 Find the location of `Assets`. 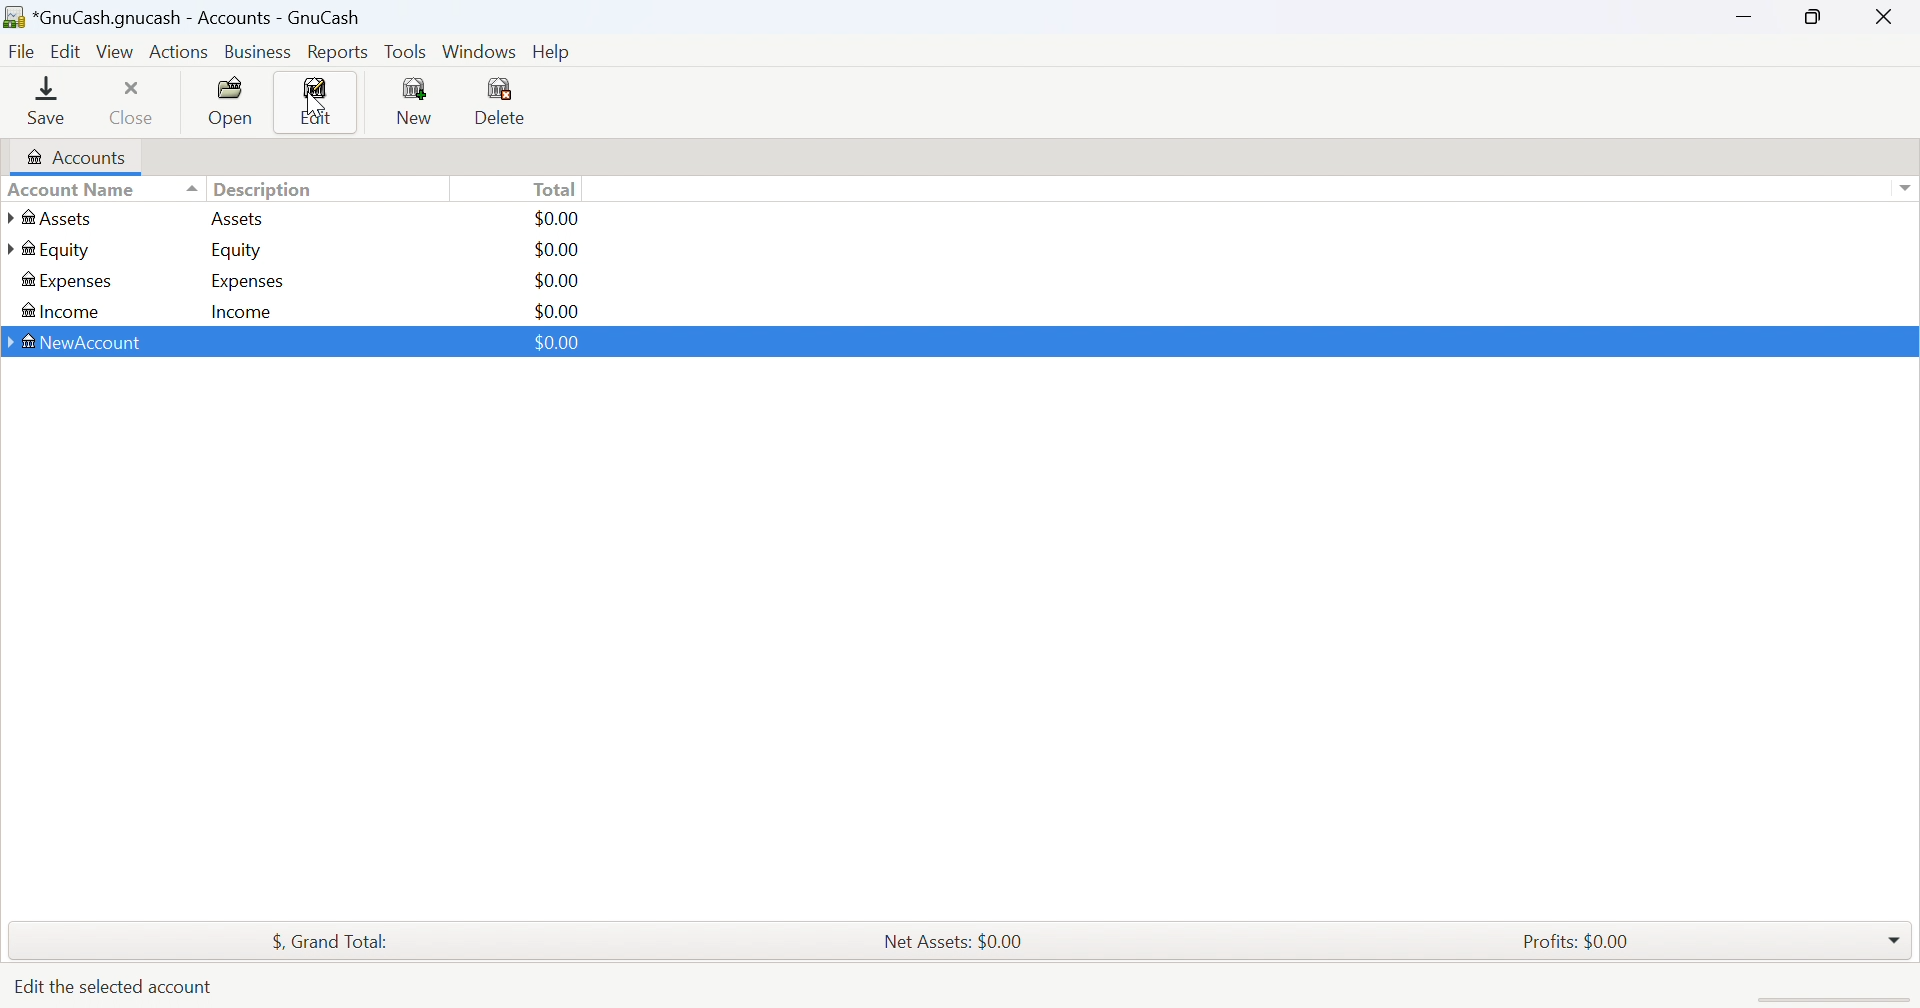

Assets is located at coordinates (61, 218).